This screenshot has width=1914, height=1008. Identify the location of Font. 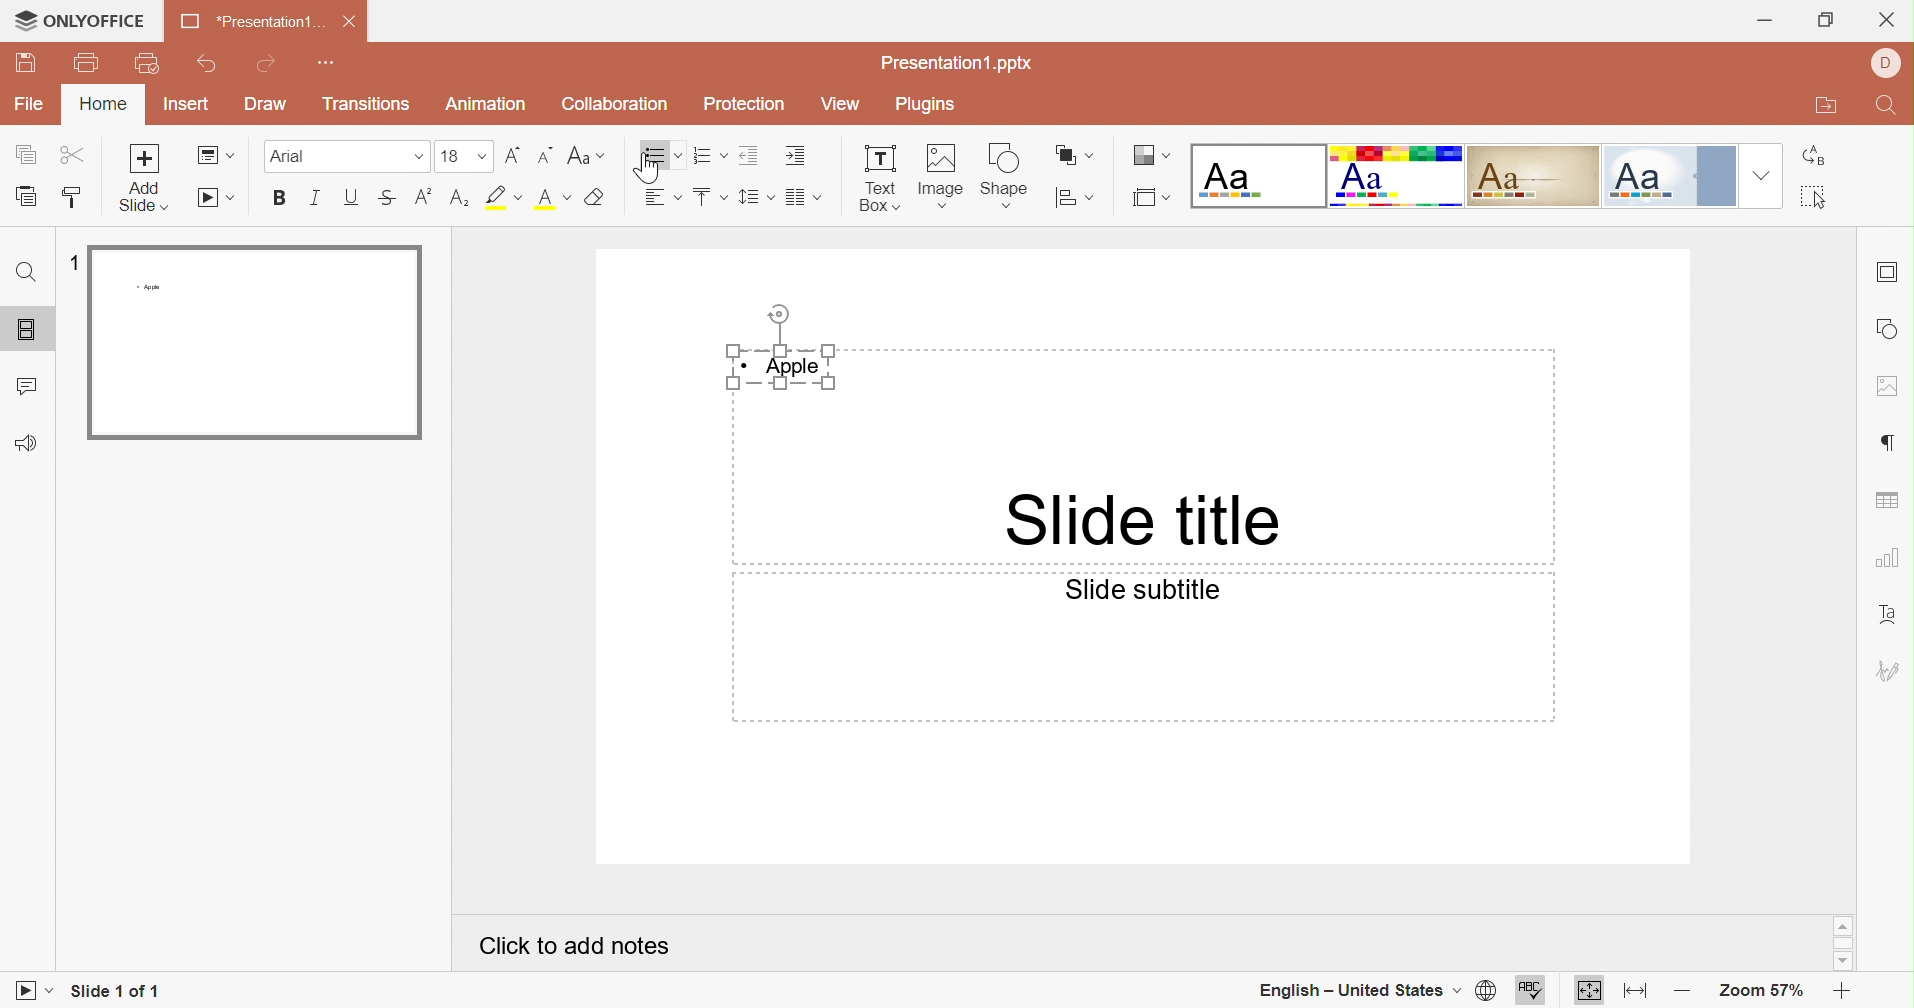
(293, 157).